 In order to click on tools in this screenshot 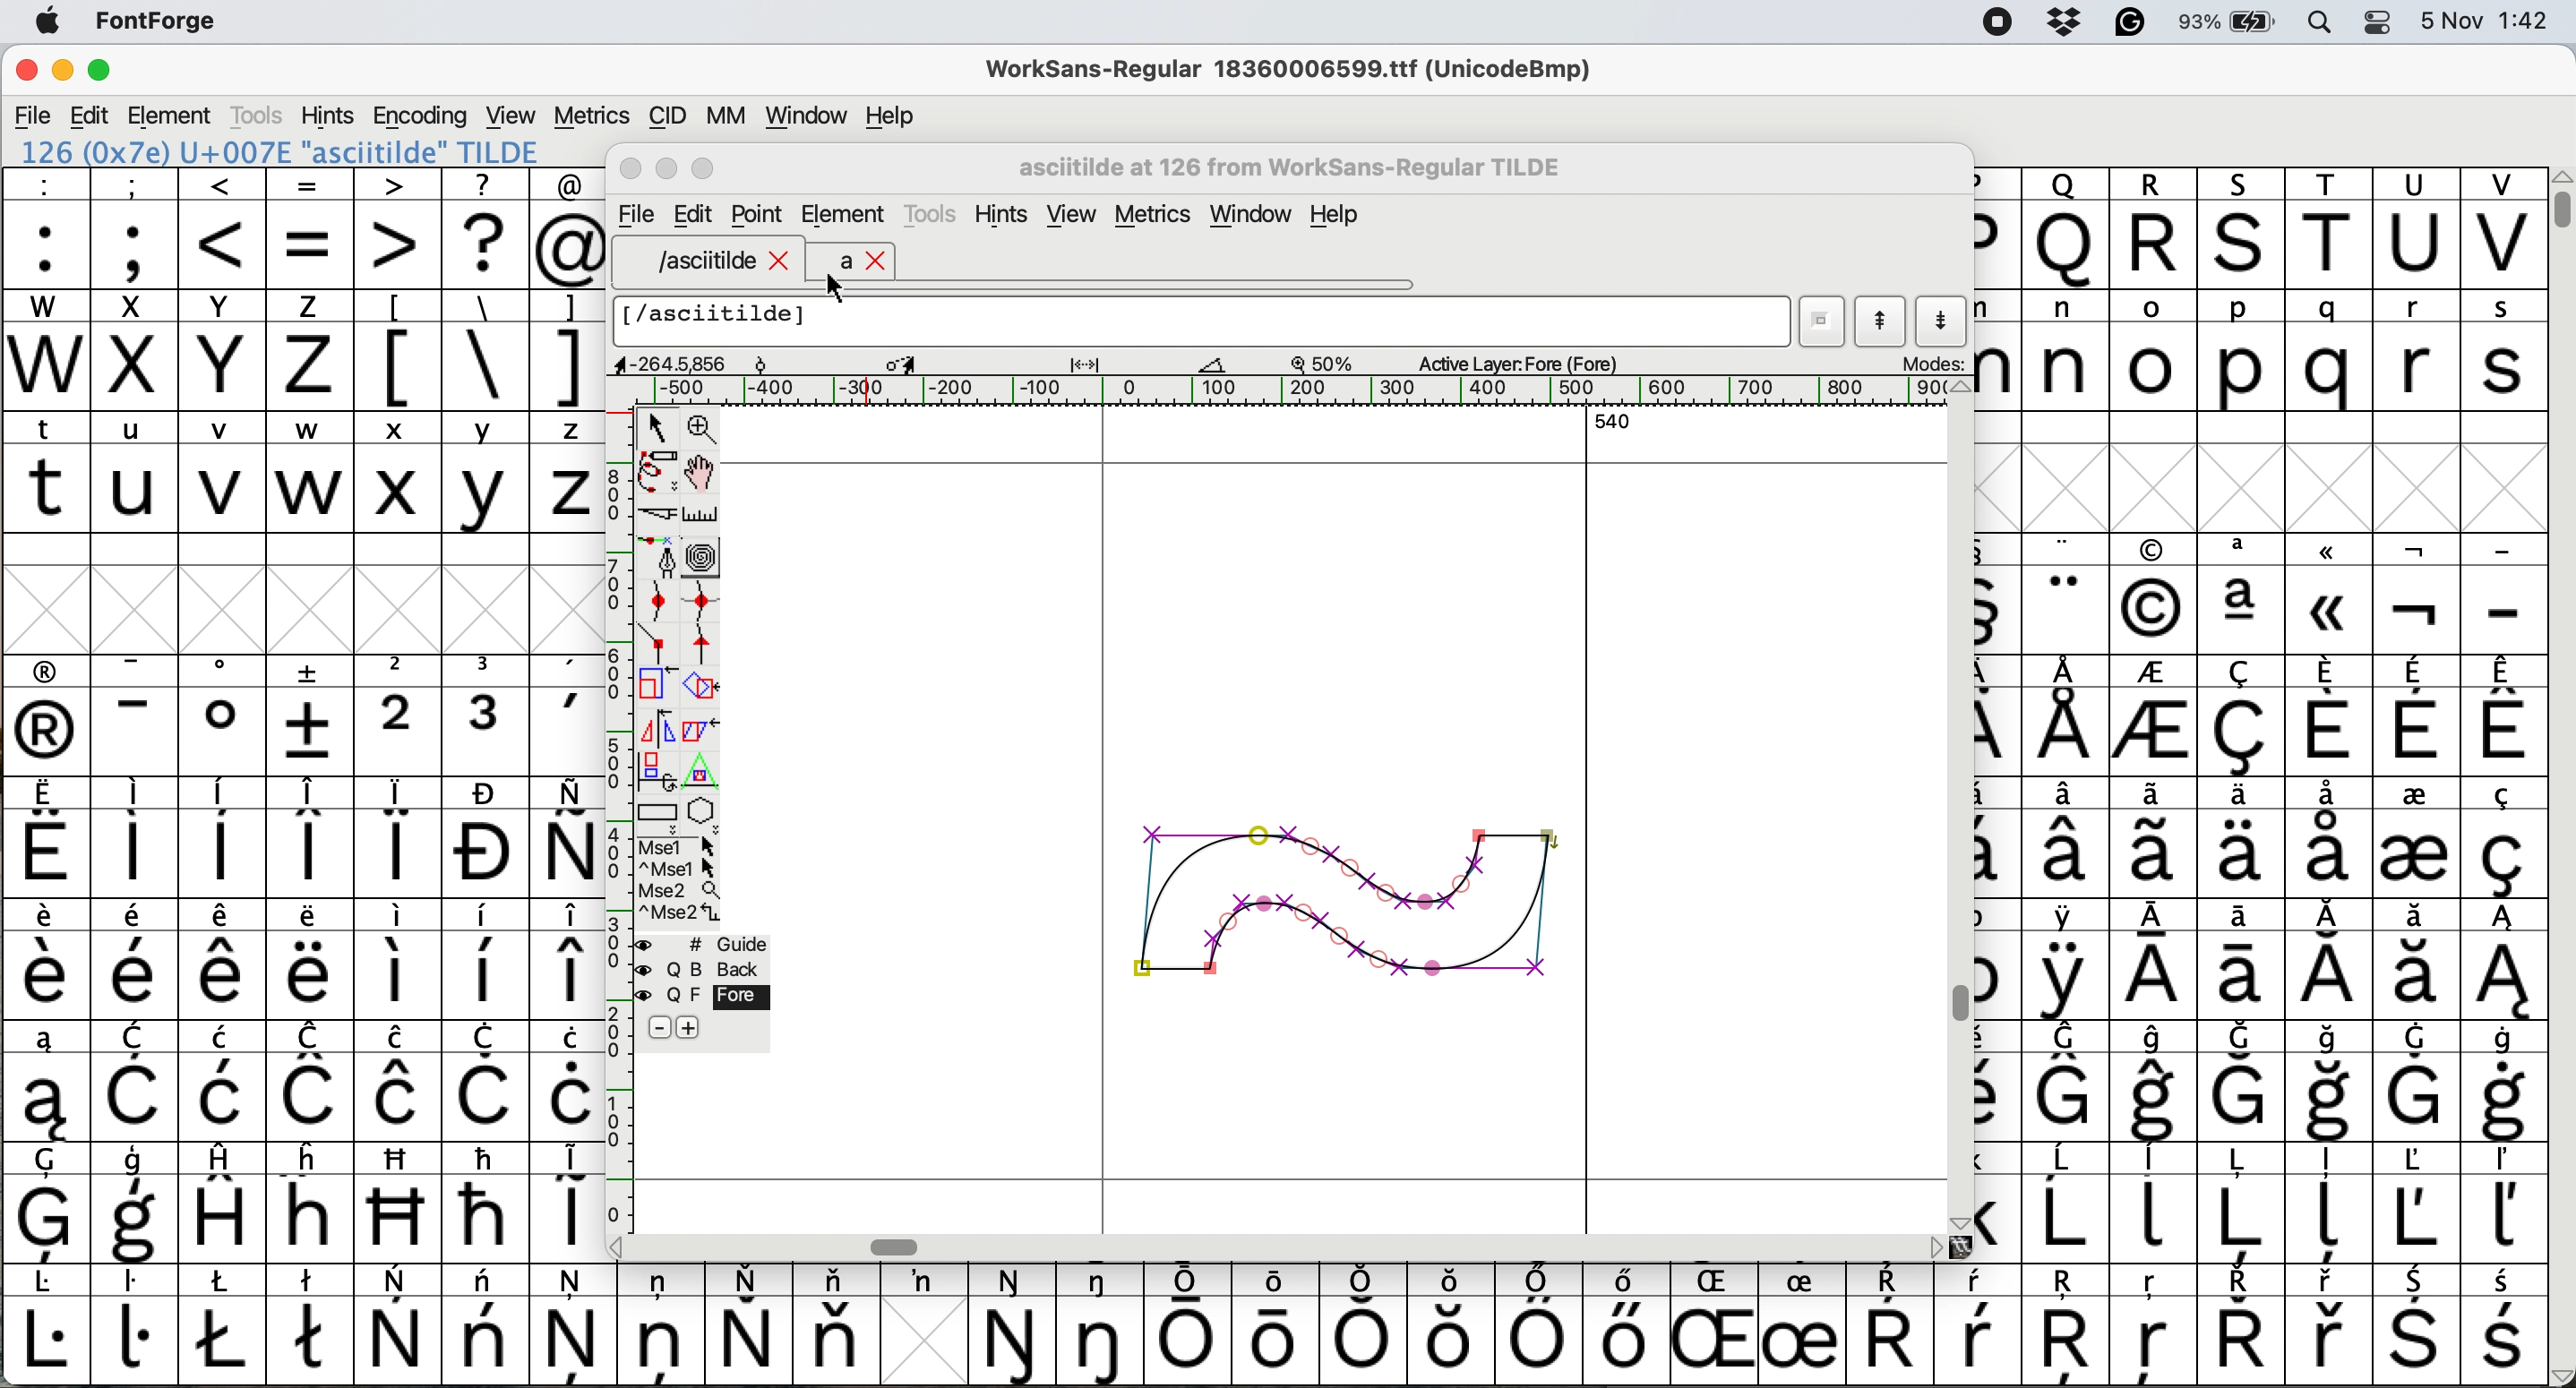, I will do `click(934, 211)`.